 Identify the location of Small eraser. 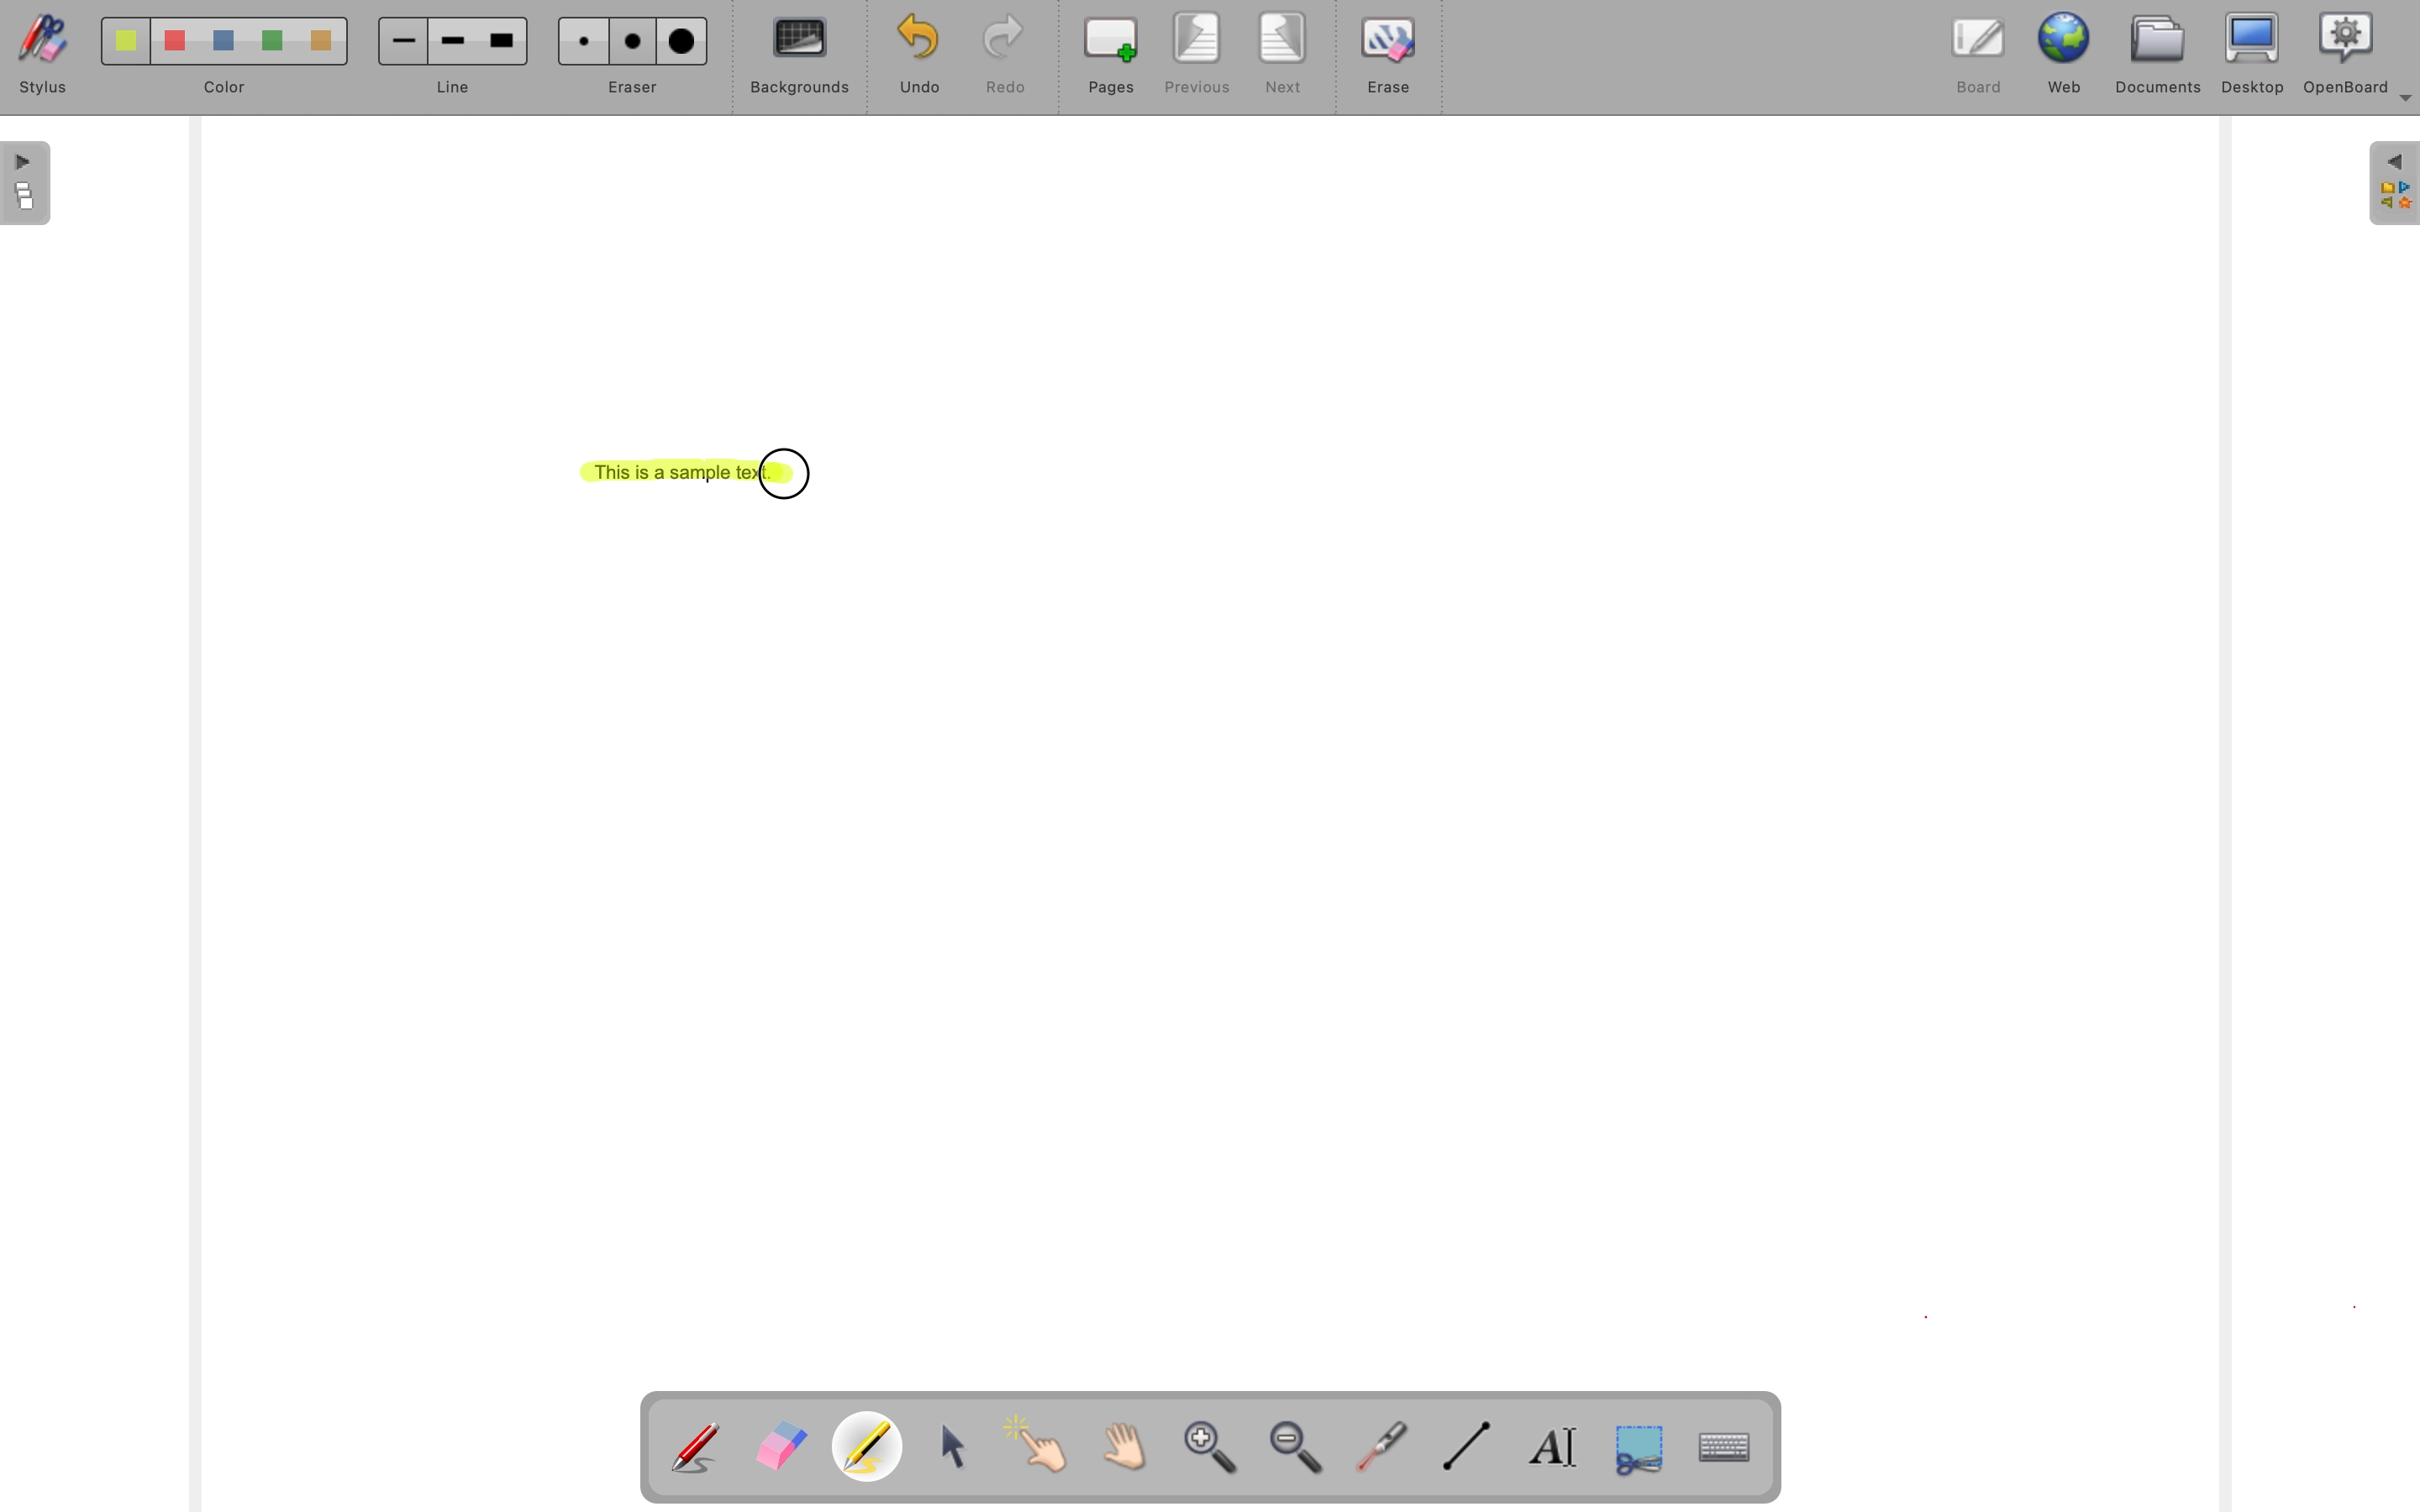
(582, 41).